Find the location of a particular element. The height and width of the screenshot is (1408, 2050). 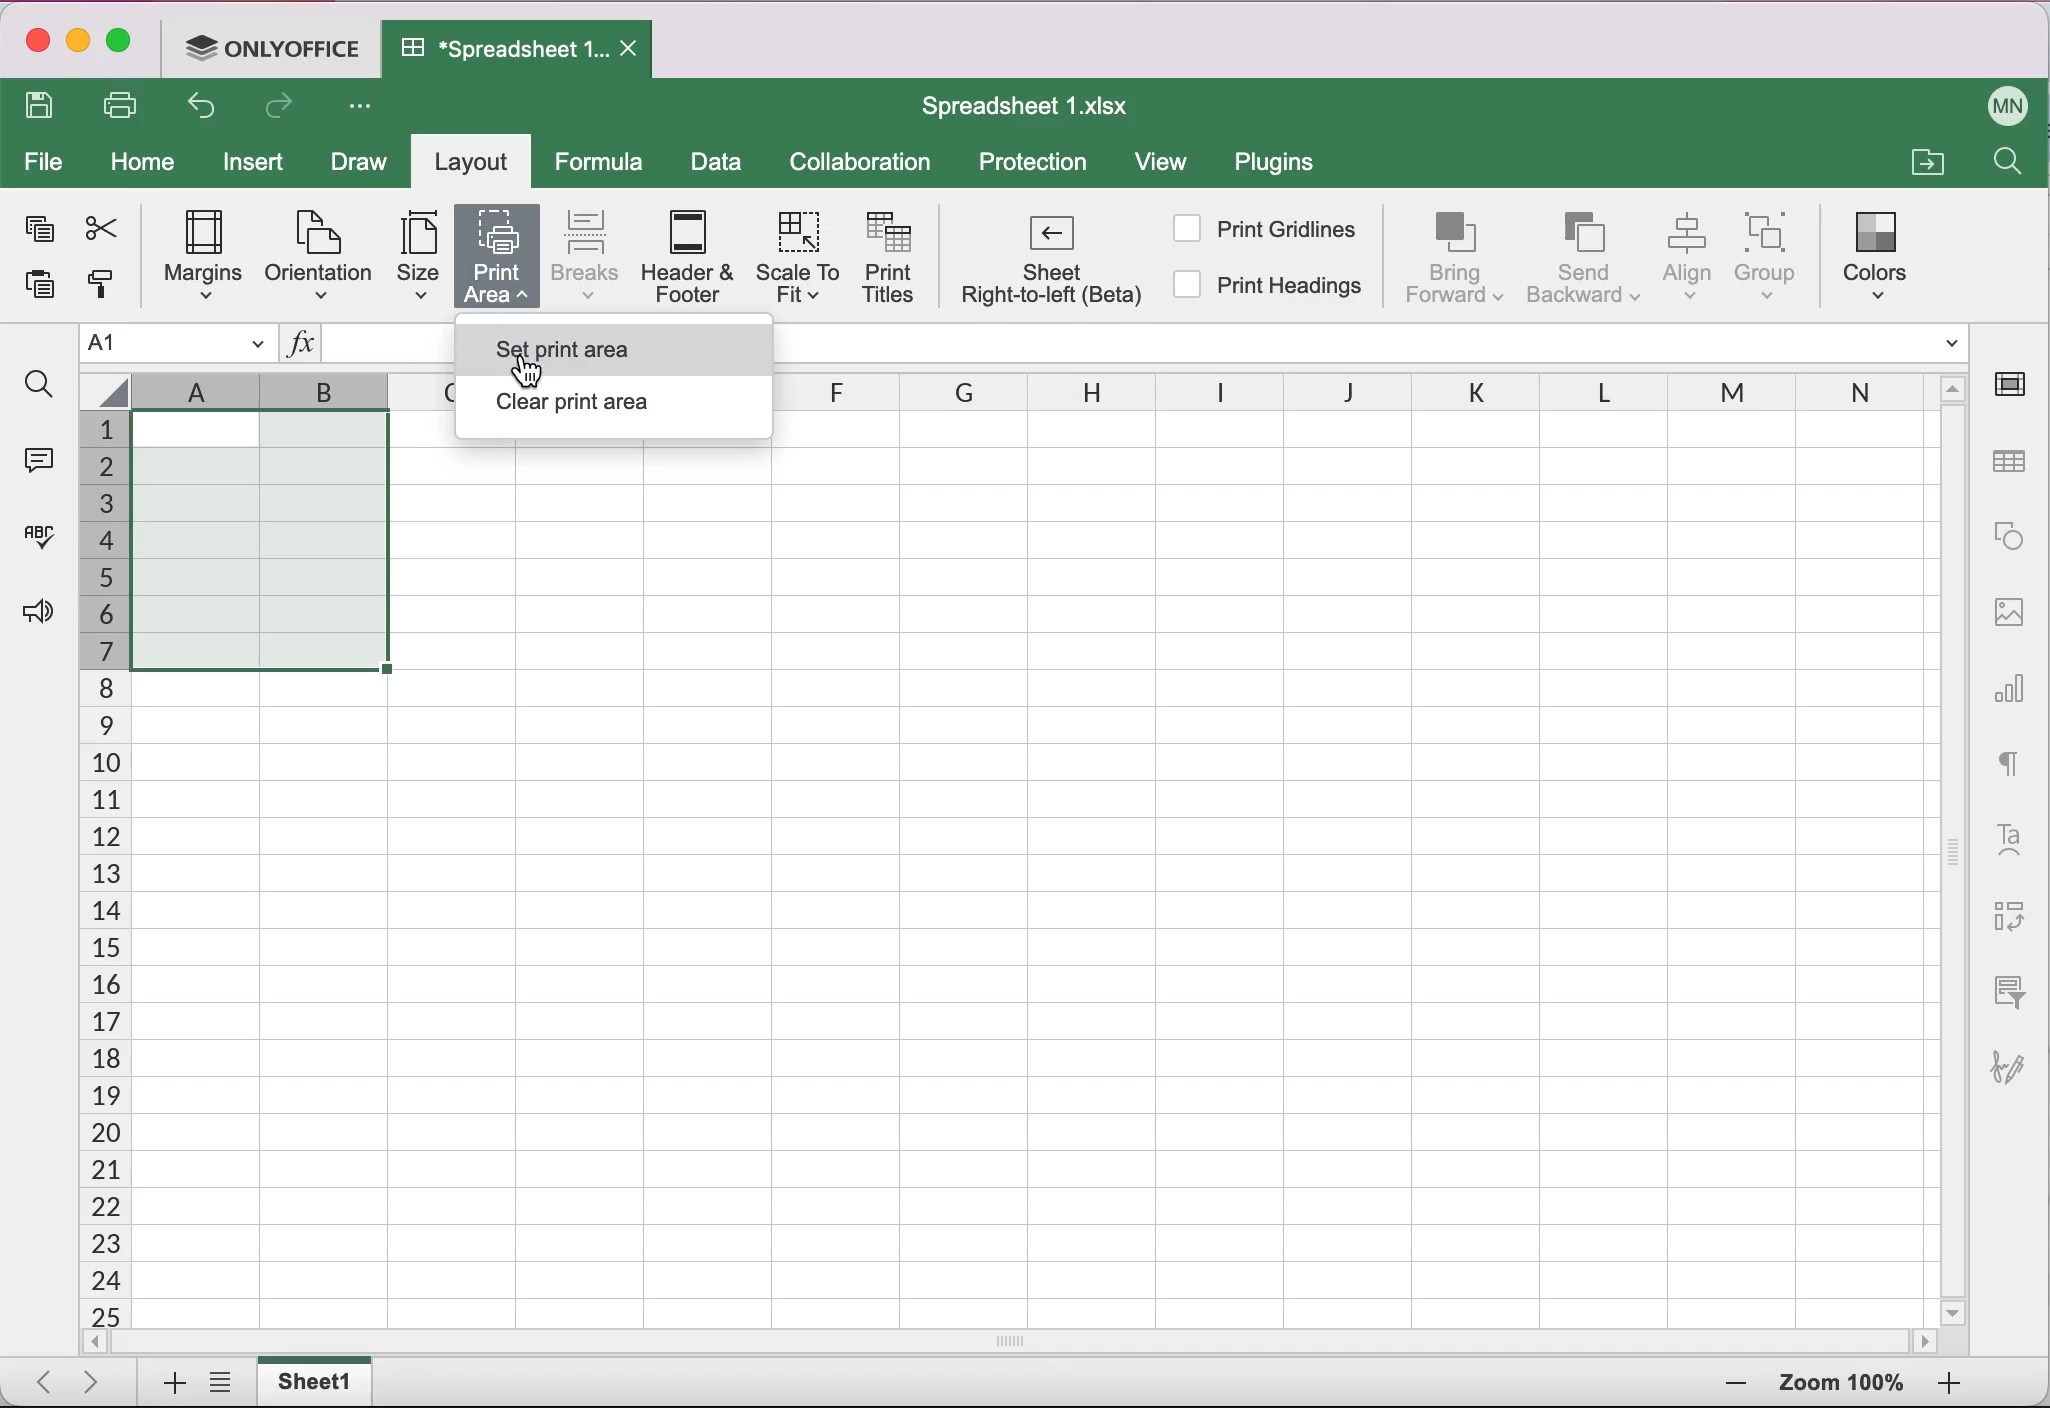

formula bar is located at coordinates (1381, 343).